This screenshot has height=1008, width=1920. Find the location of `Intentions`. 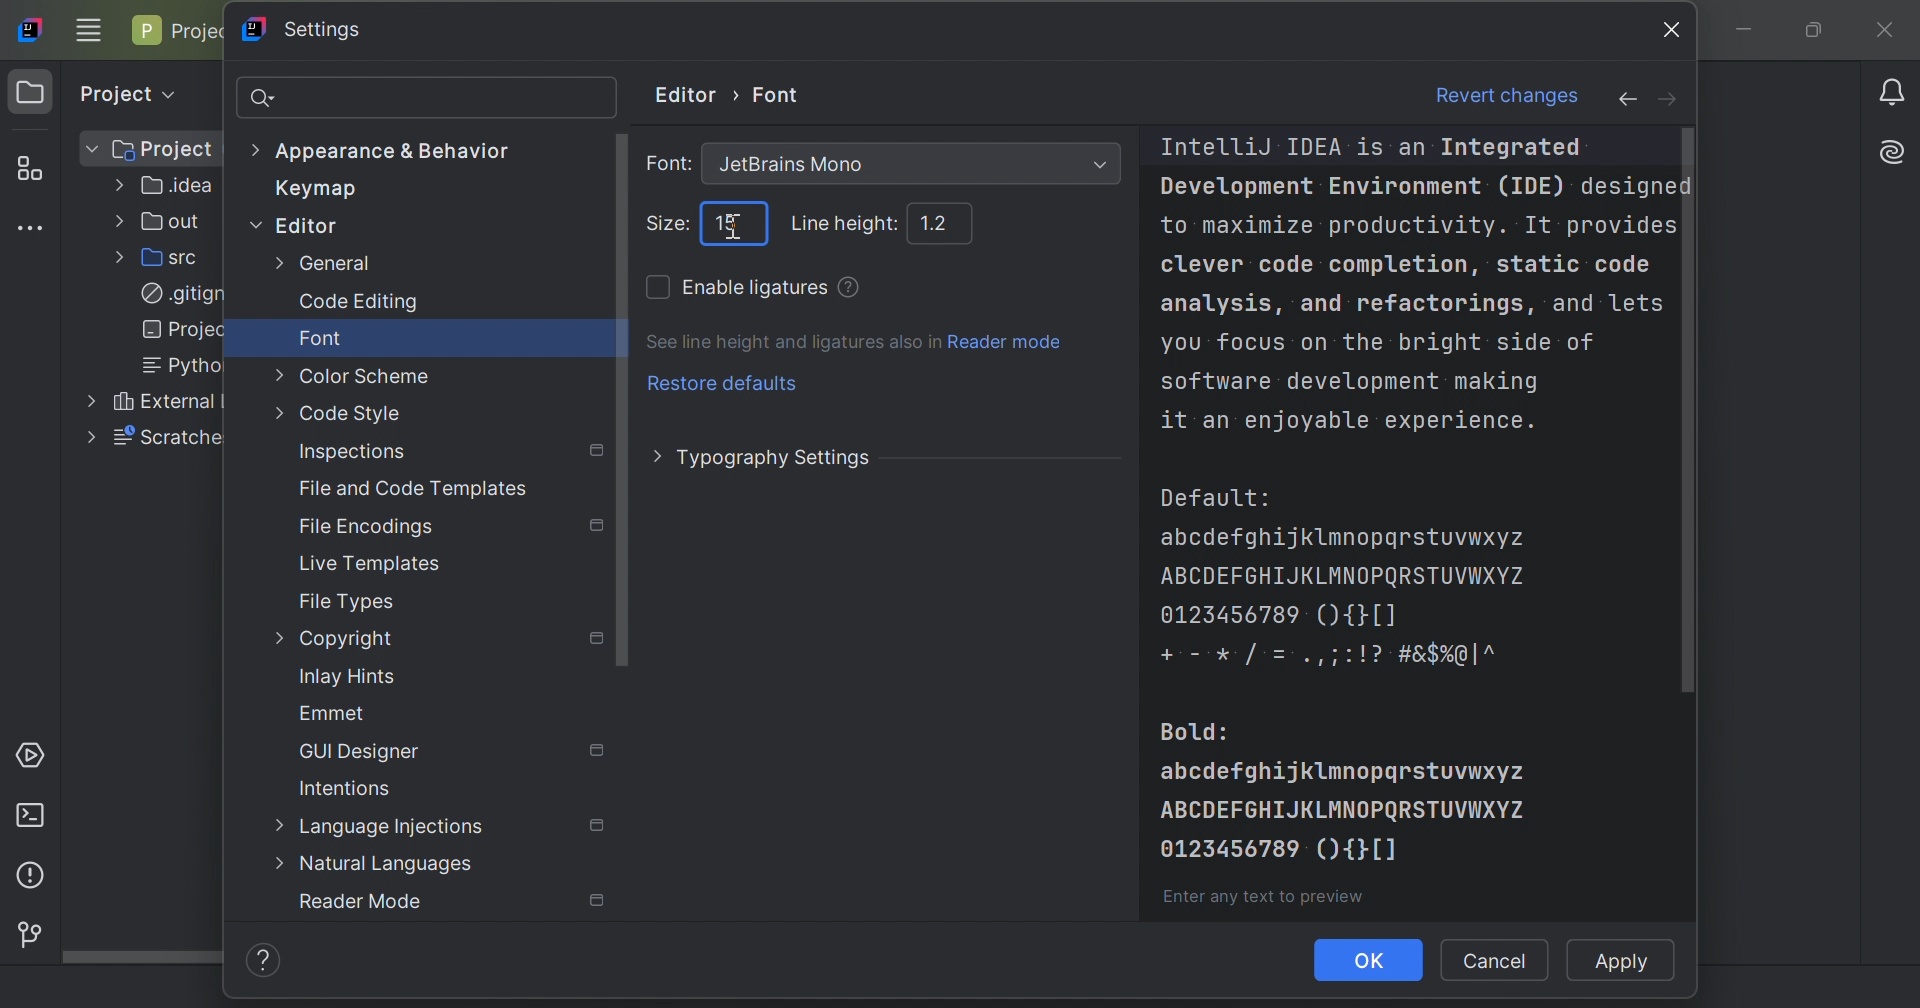

Intentions is located at coordinates (345, 787).